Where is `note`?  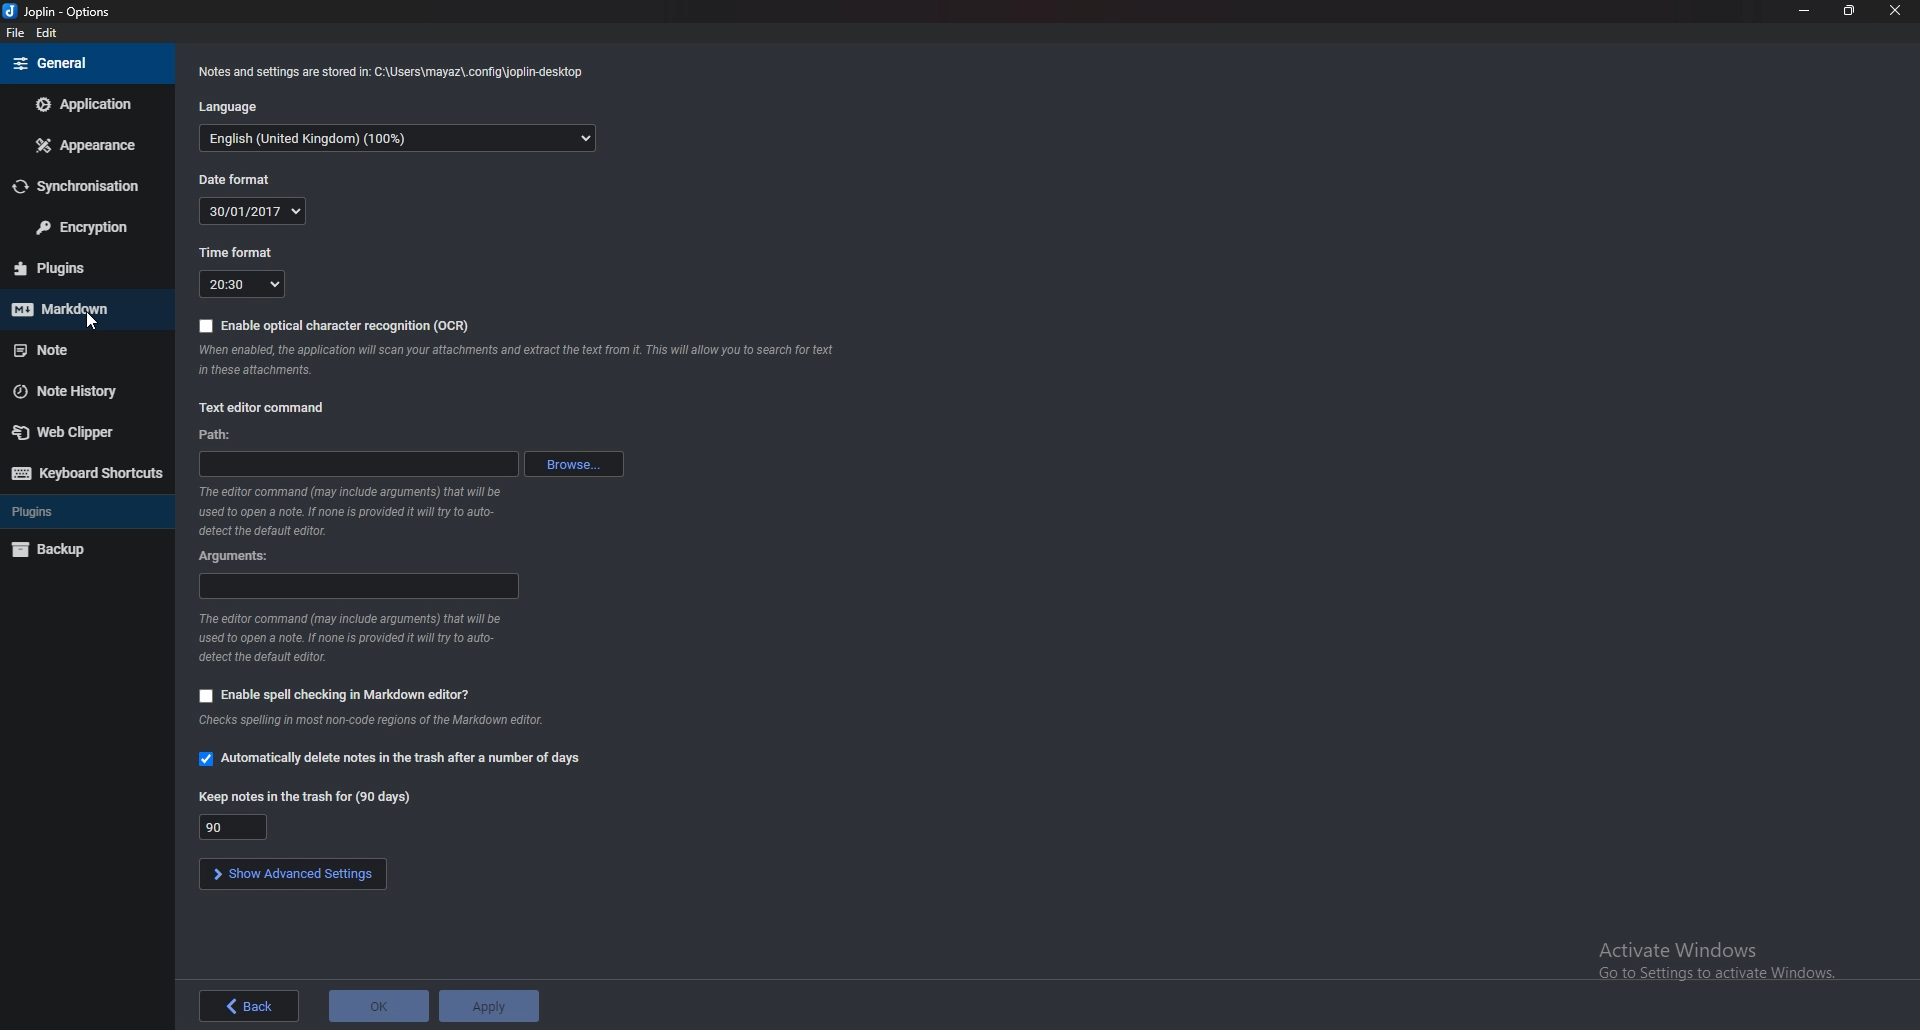
note is located at coordinates (75, 350).